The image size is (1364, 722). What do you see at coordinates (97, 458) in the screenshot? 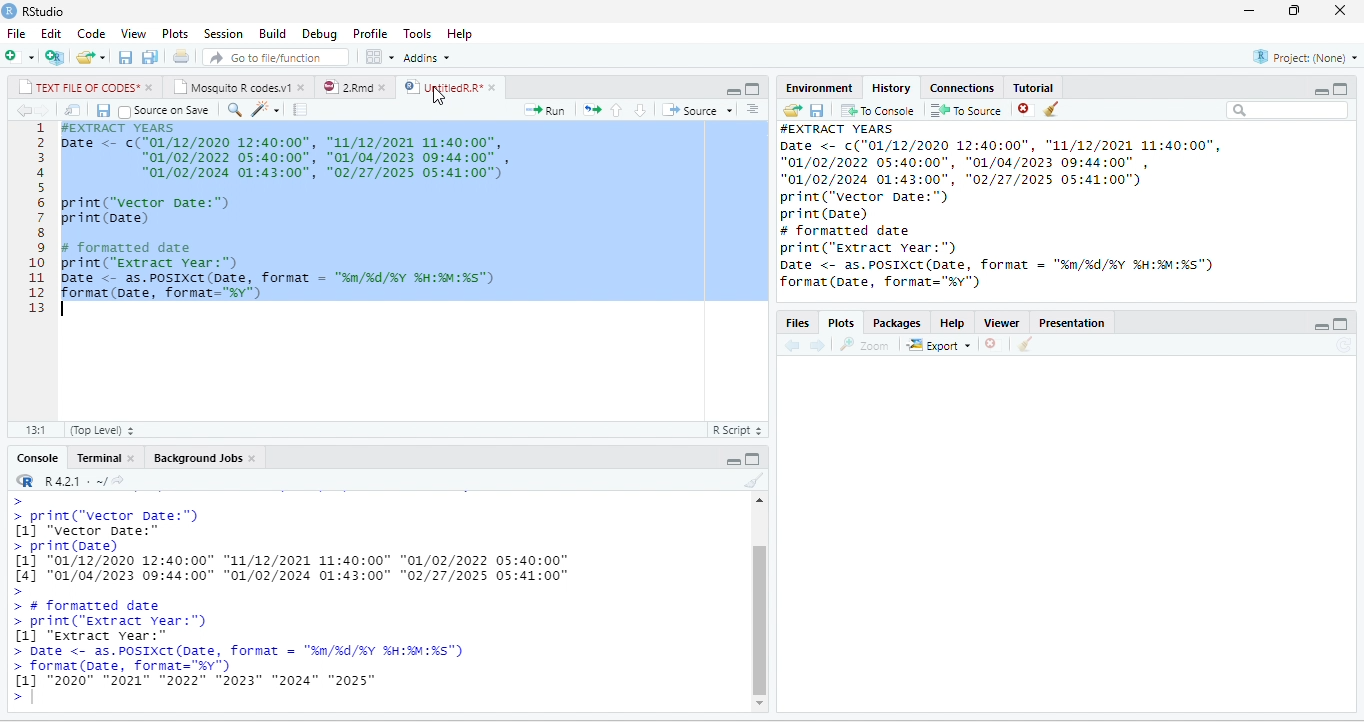
I see `Terminal ` at bounding box center [97, 458].